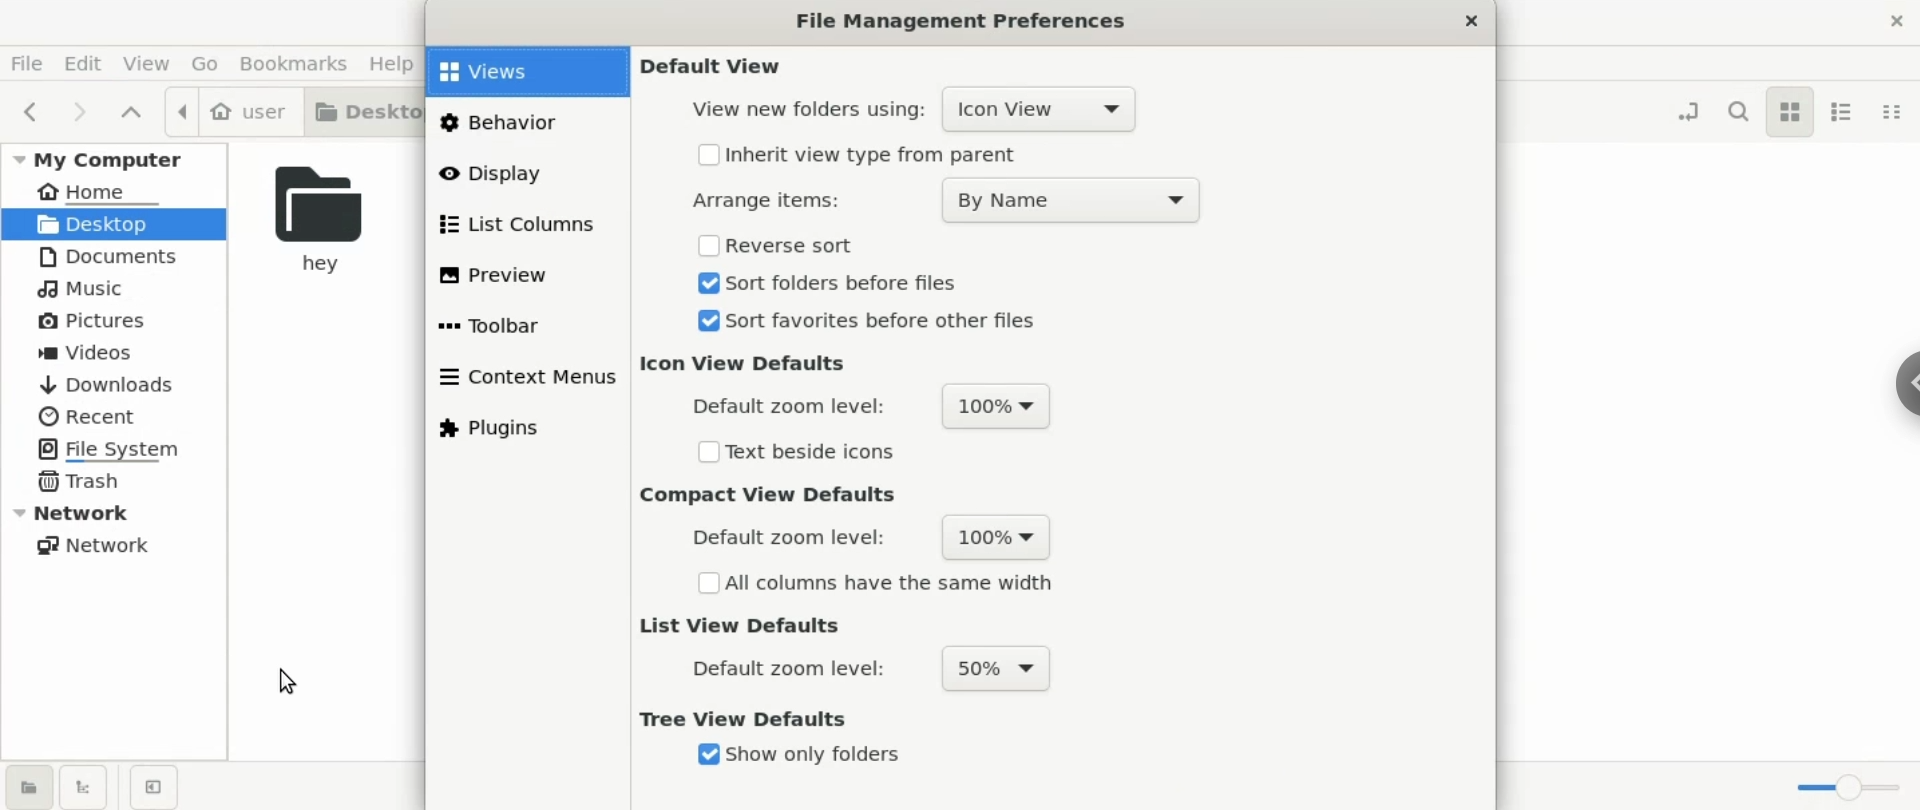 The image size is (1920, 810). What do you see at coordinates (96, 193) in the screenshot?
I see `home` at bounding box center [96, 193].